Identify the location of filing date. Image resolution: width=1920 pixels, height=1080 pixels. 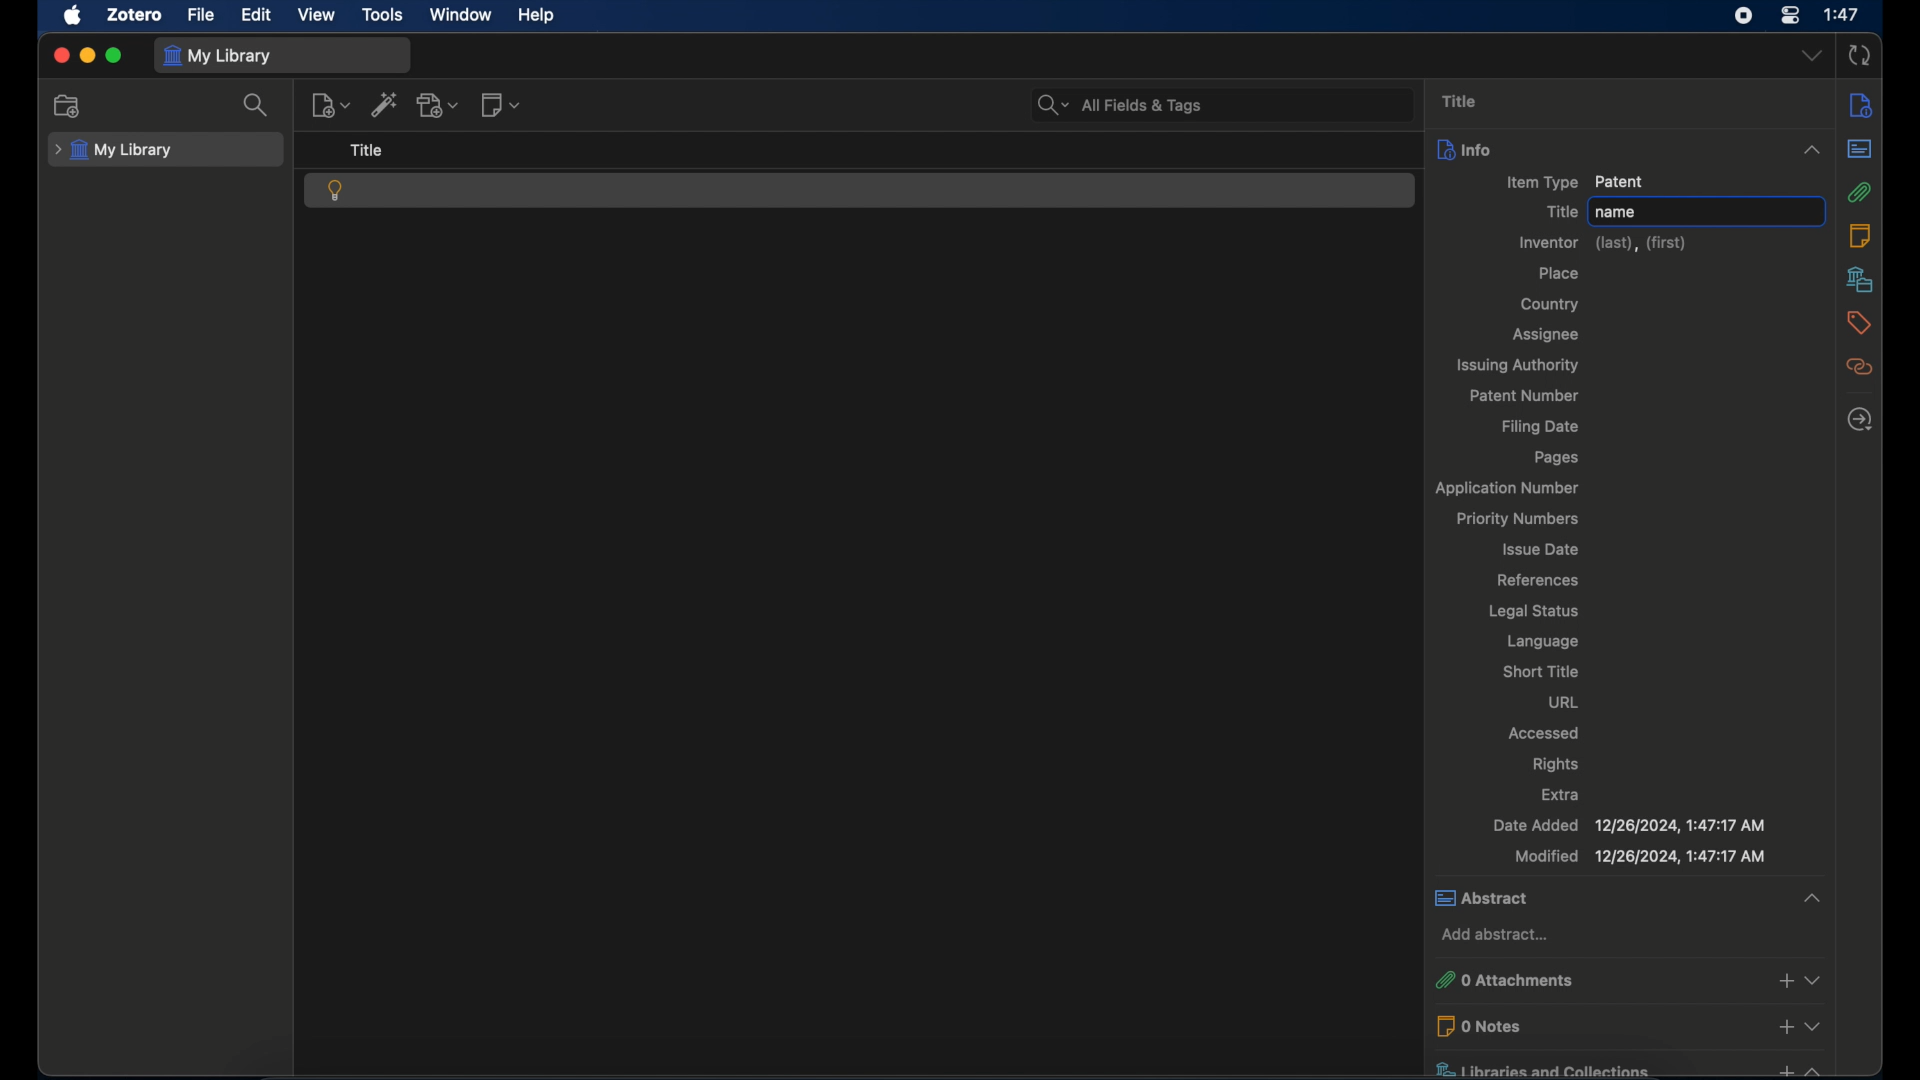
(1541, 428).